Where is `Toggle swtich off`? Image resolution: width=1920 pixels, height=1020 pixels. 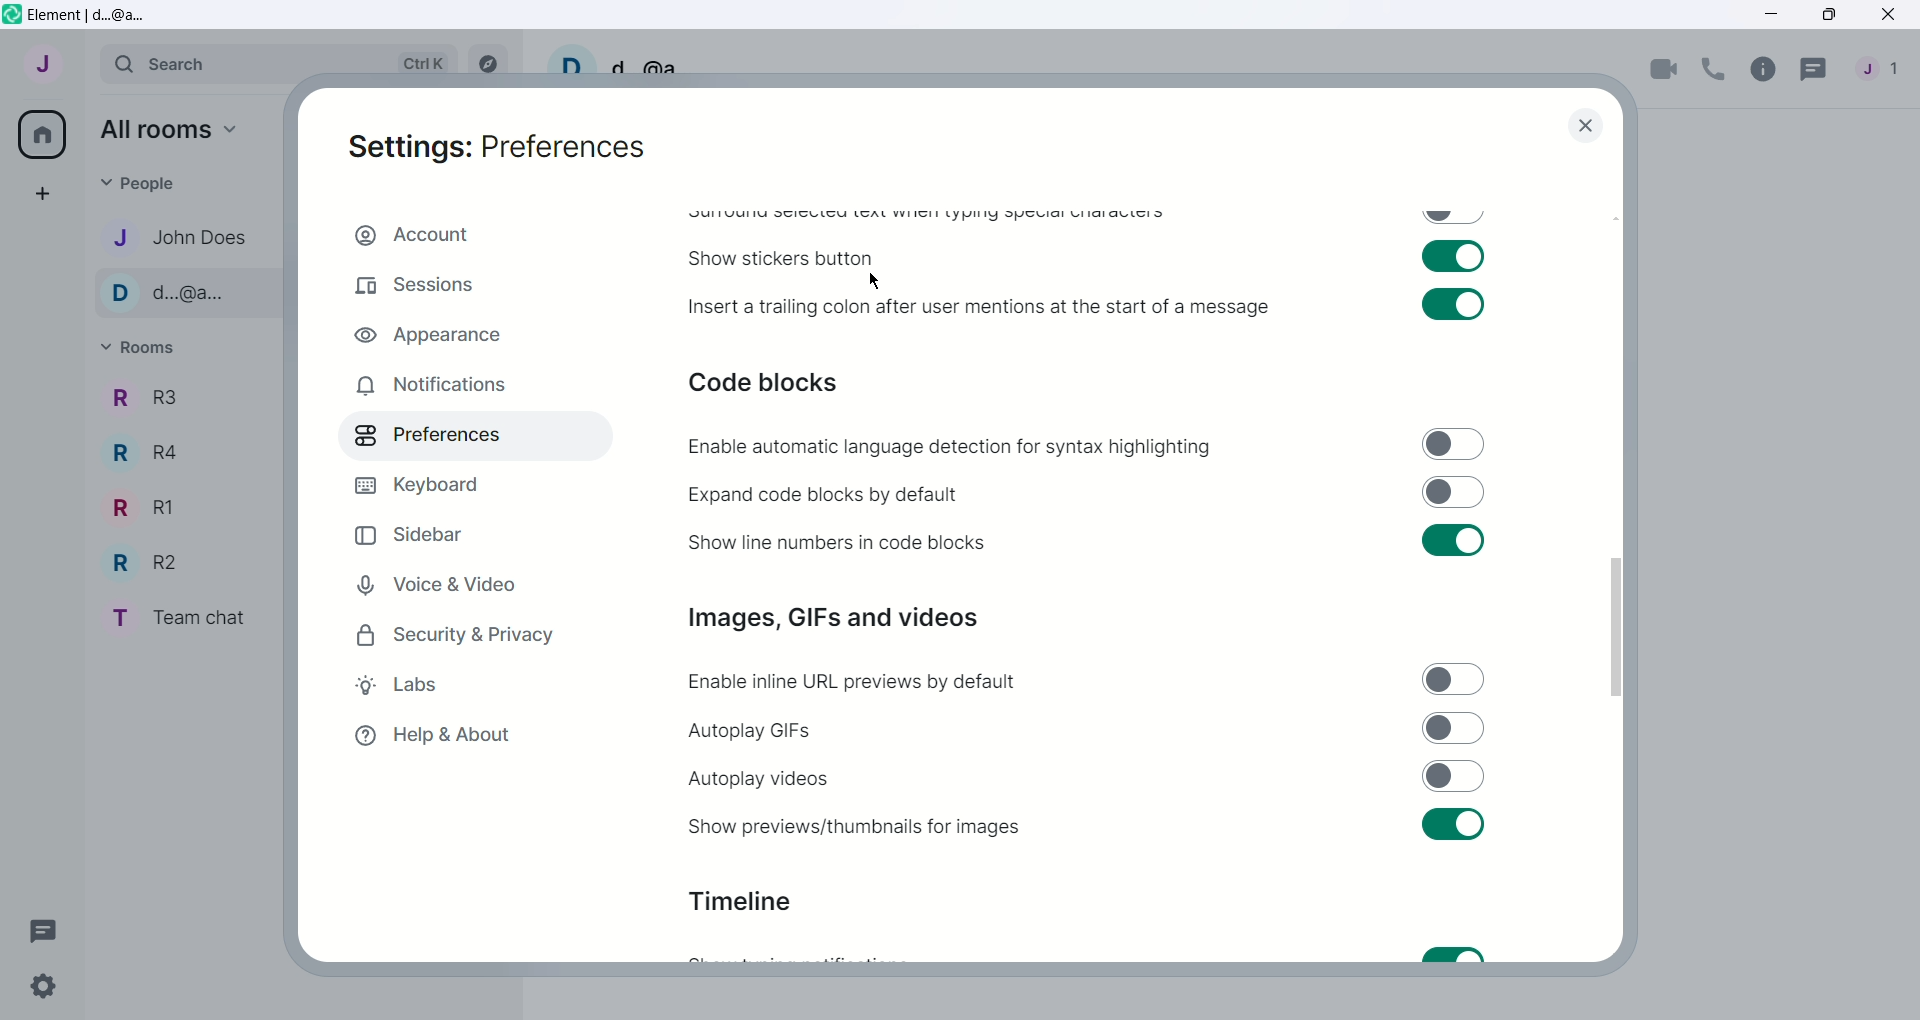
Toggle swtich off is located at coordinates (1453, 218).